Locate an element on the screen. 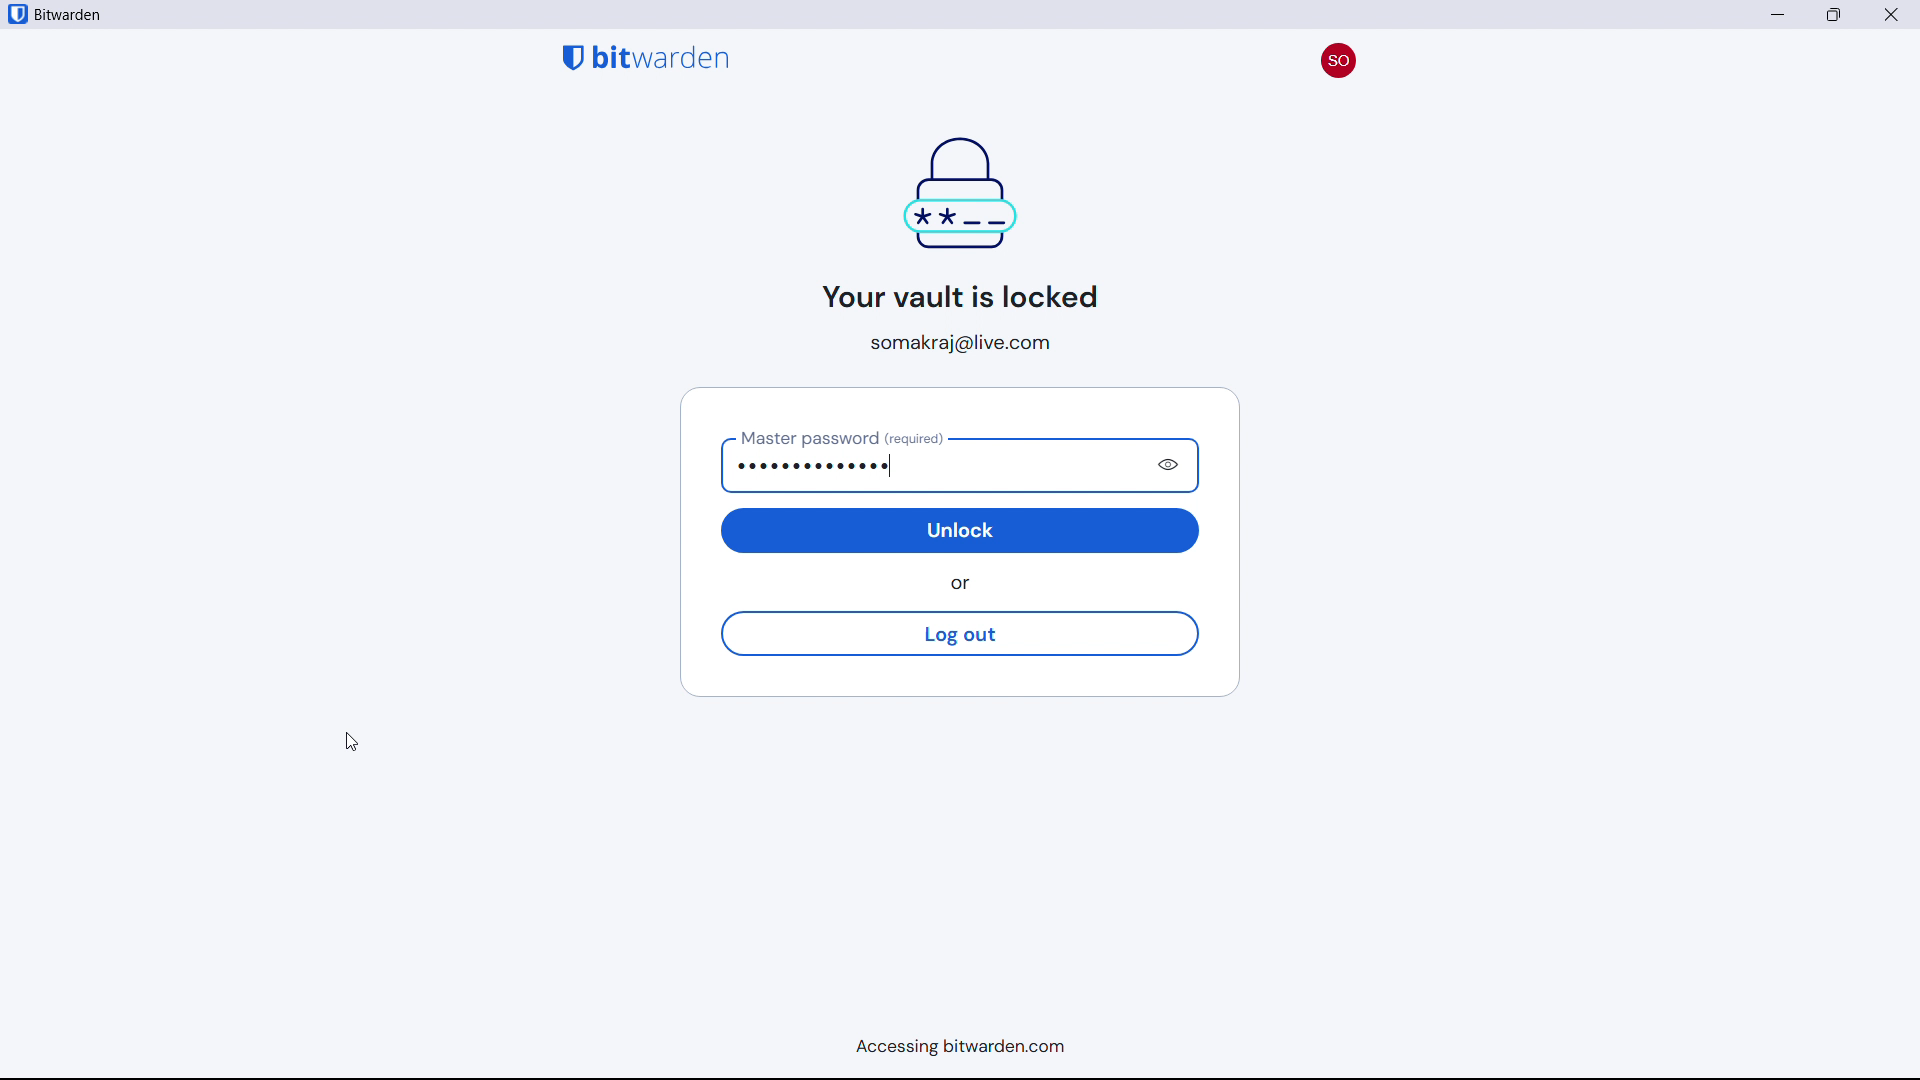 The width and height of the screenshot is (1920, 1080). vault is locked is located at coordinates (951, 221).